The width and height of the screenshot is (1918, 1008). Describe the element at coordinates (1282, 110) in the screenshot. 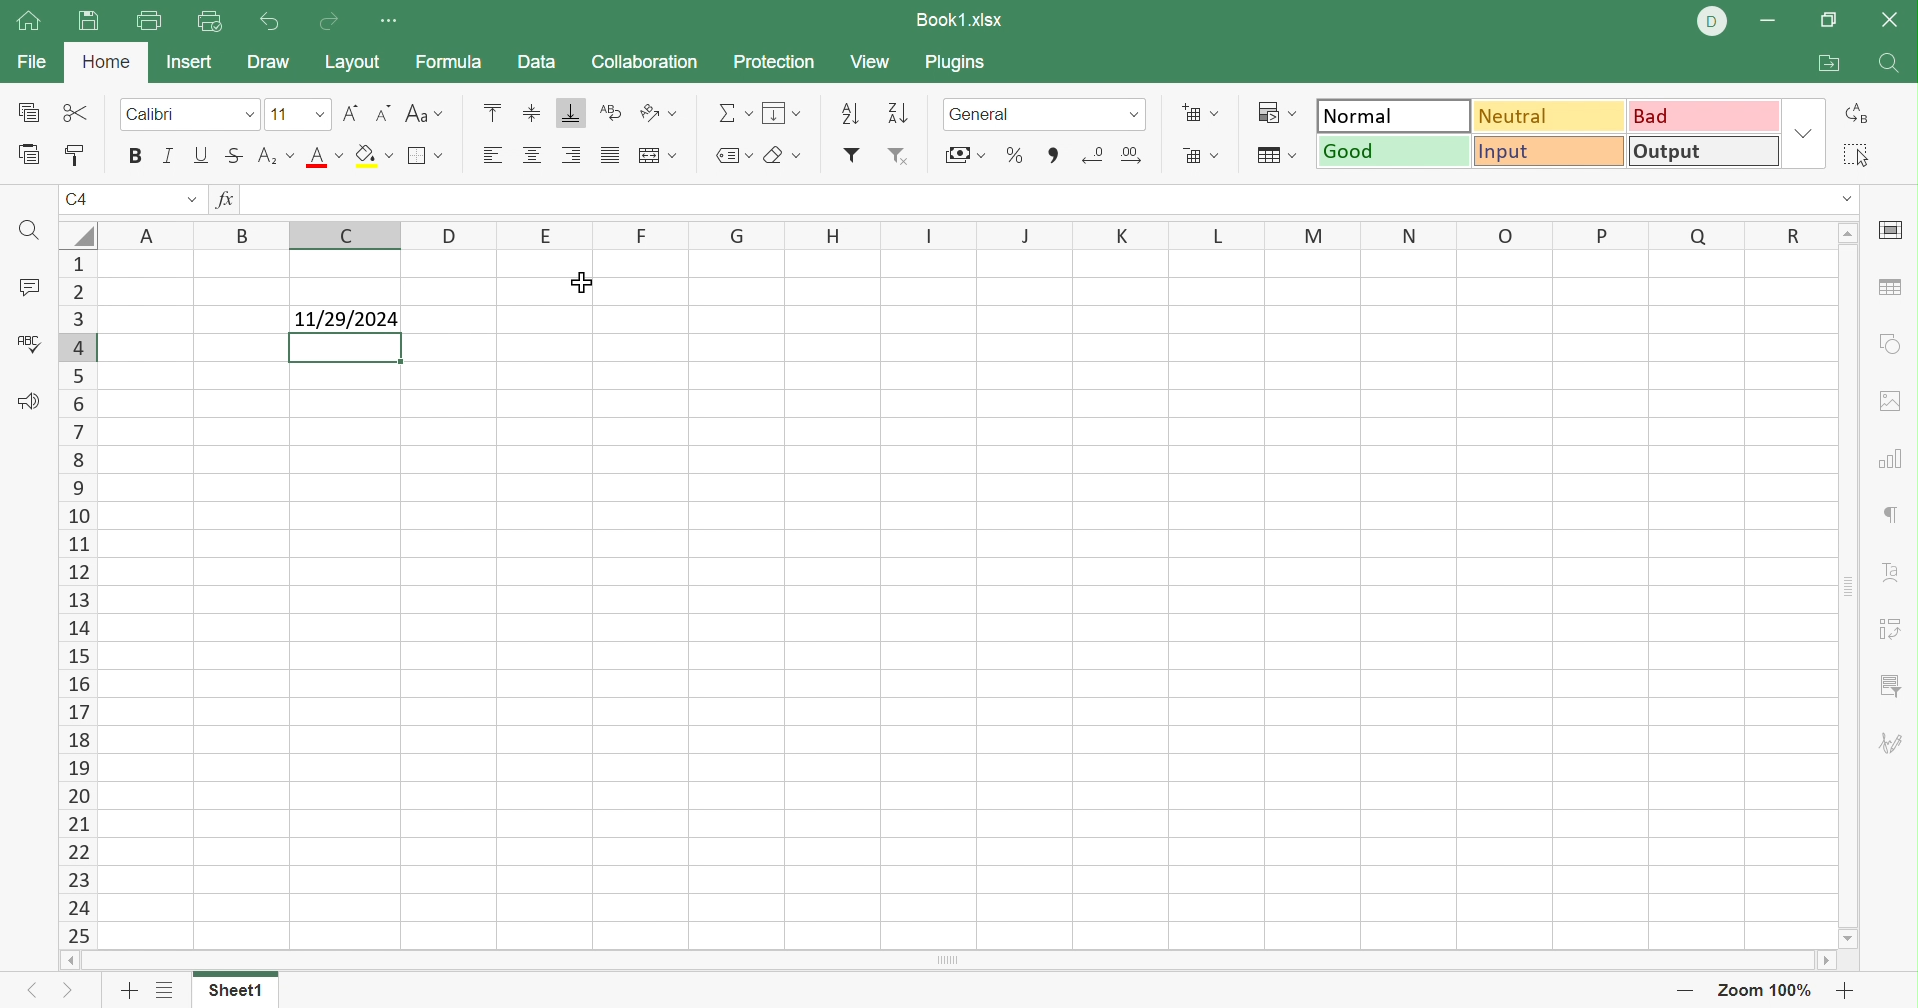

I see `Conditional formatting` at that location.